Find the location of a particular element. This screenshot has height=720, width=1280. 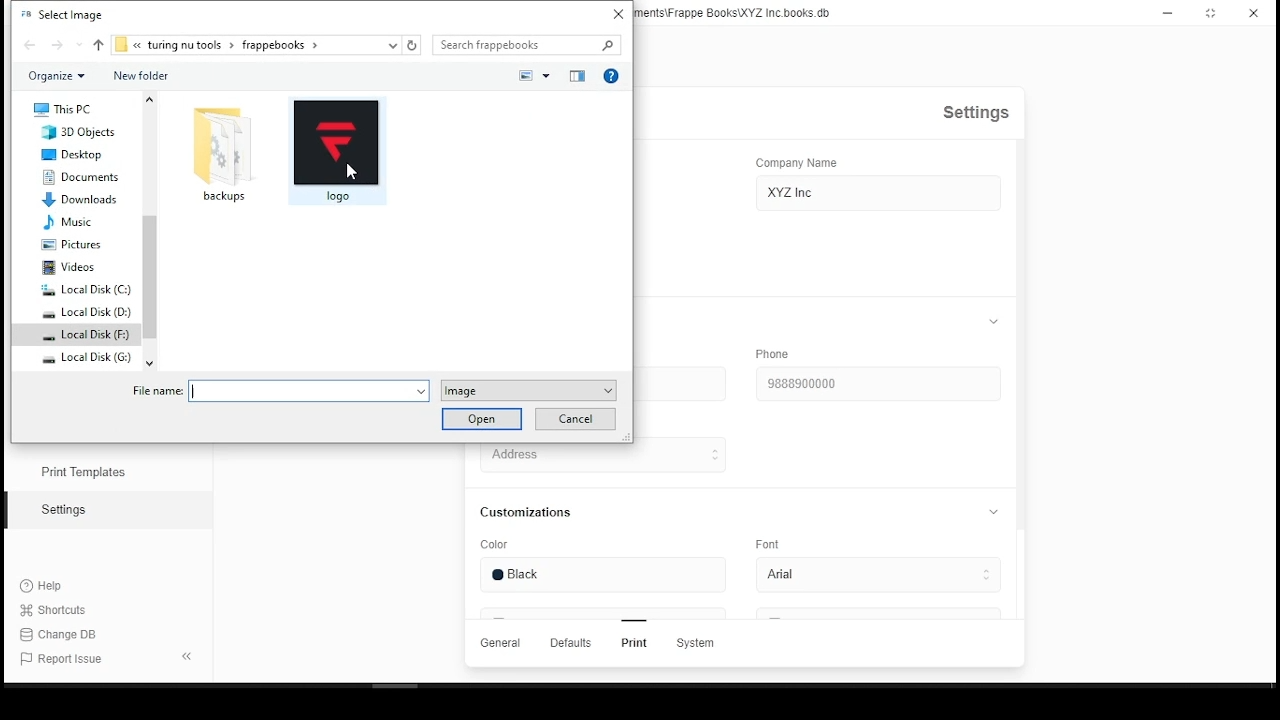

collapse is located at coordinates (994, 321).